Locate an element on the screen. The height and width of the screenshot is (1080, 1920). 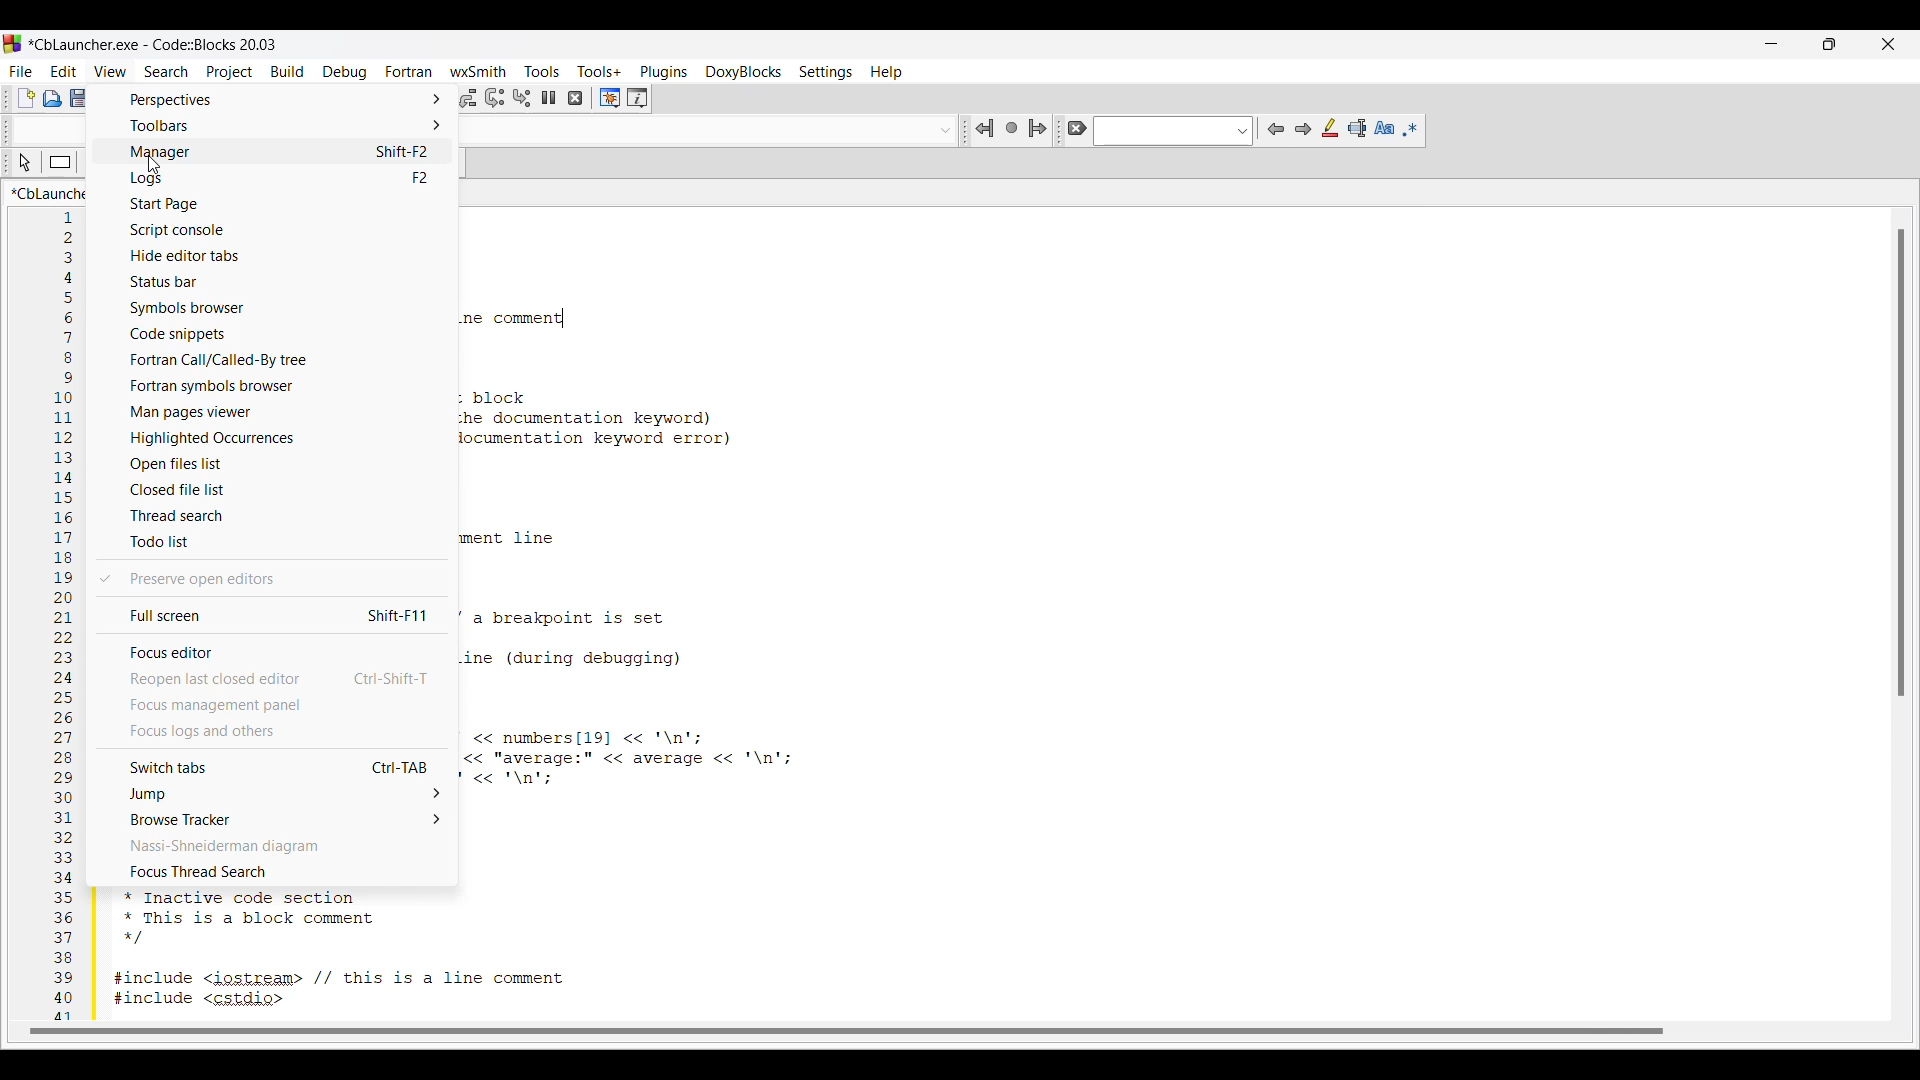
 is located at coordinates (576, 99).